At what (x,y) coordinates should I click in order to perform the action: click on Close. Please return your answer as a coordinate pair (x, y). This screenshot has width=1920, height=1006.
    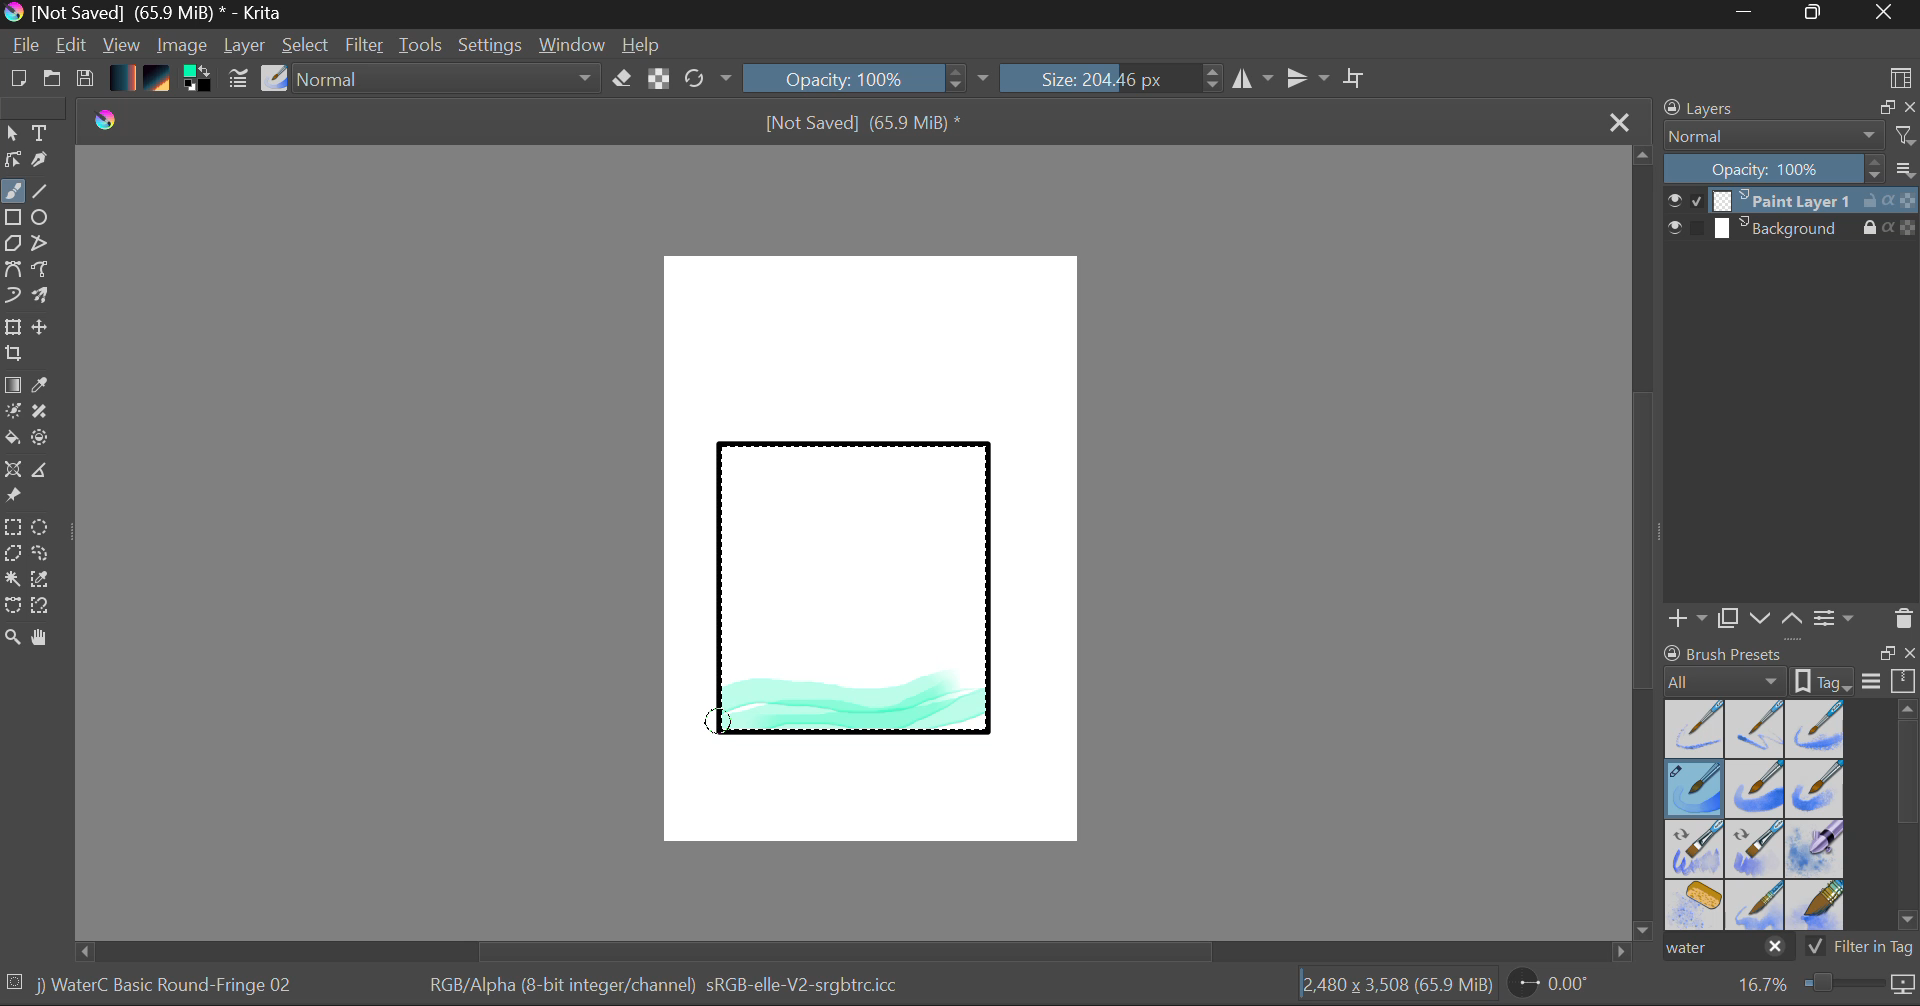
    Looking at the image, I should click on (1886, 14).